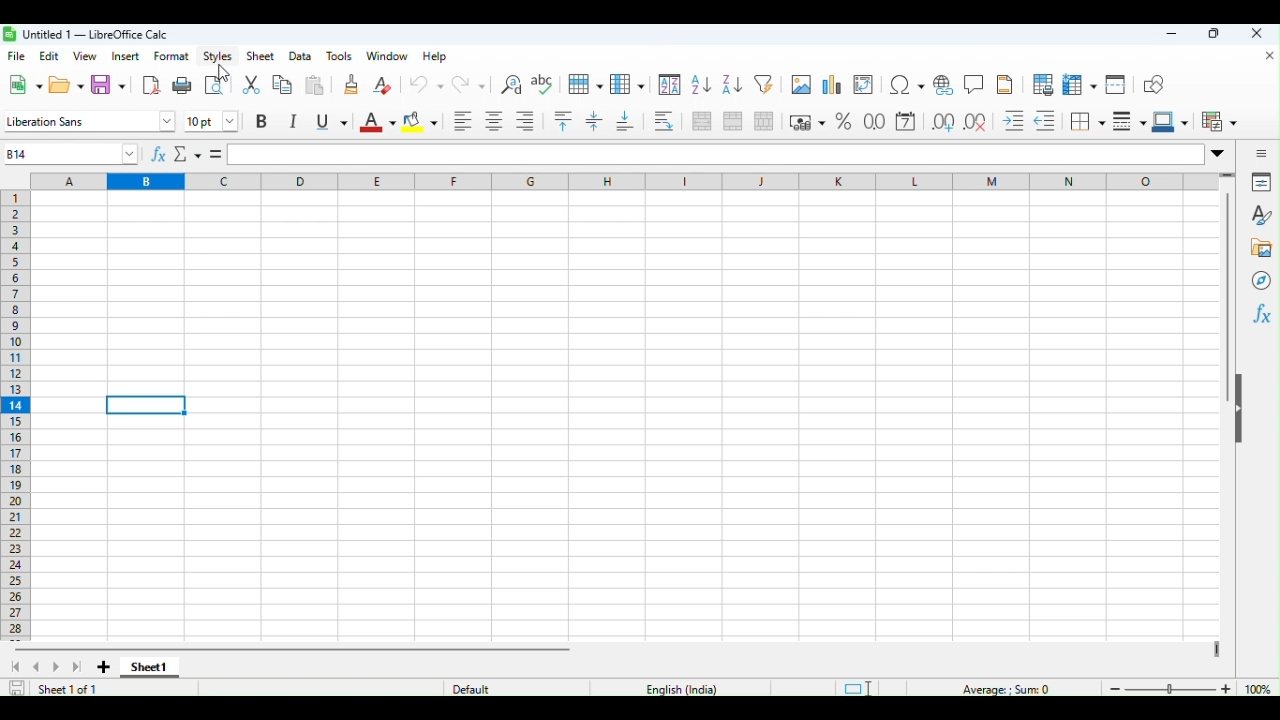 This screenshot has width=1280, height=720. Describe the element at coordinates (763, 119) in the screenshot. I see `unmerge` at that location.